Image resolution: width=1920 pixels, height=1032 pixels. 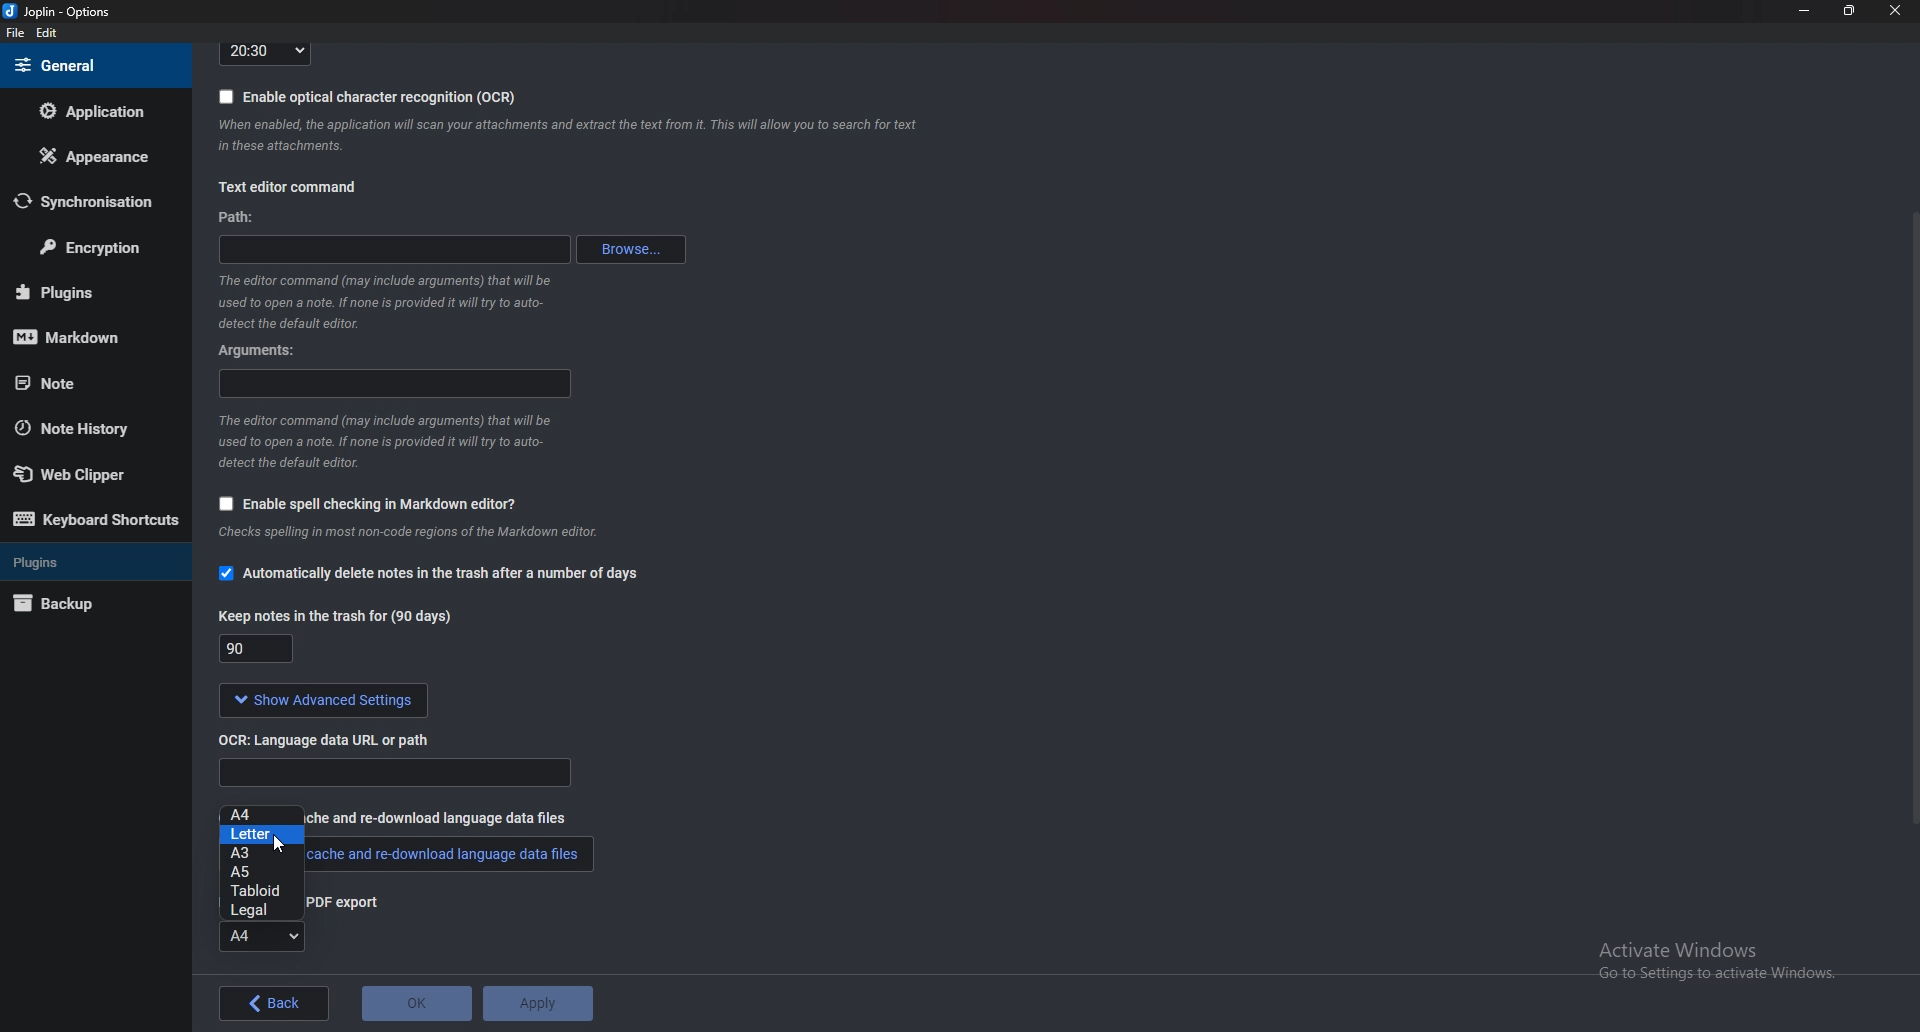 What do you see at coordinates (333, 738) in the screenshot?
I see `O C R` at bounding box center [333, 738].